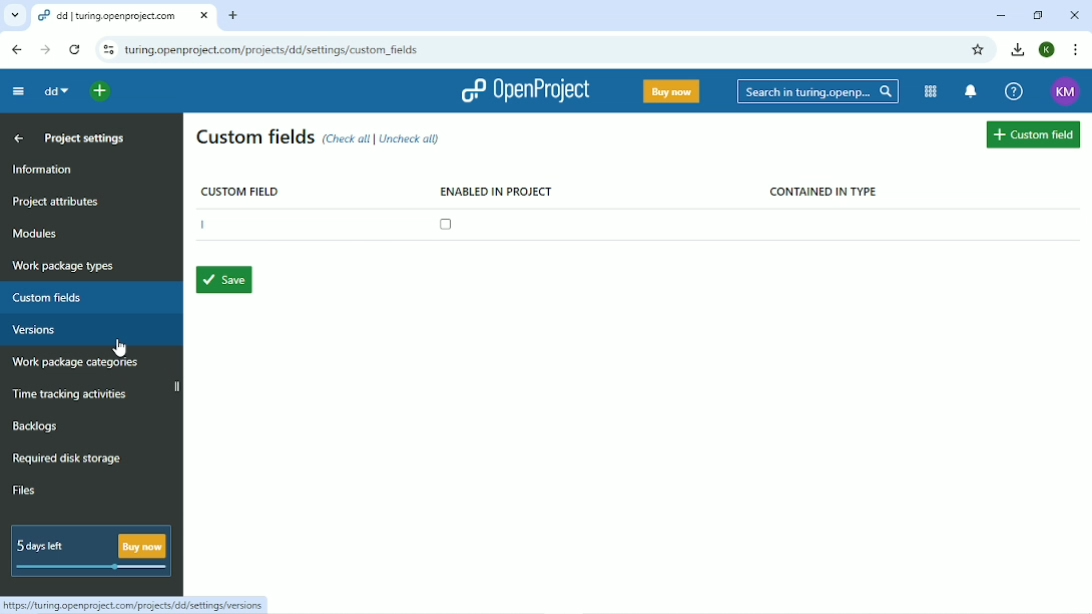  What do you see at coordinates (55, 203) in the screenshot?
I see `Project attributes` at bounding box center [55, 203].